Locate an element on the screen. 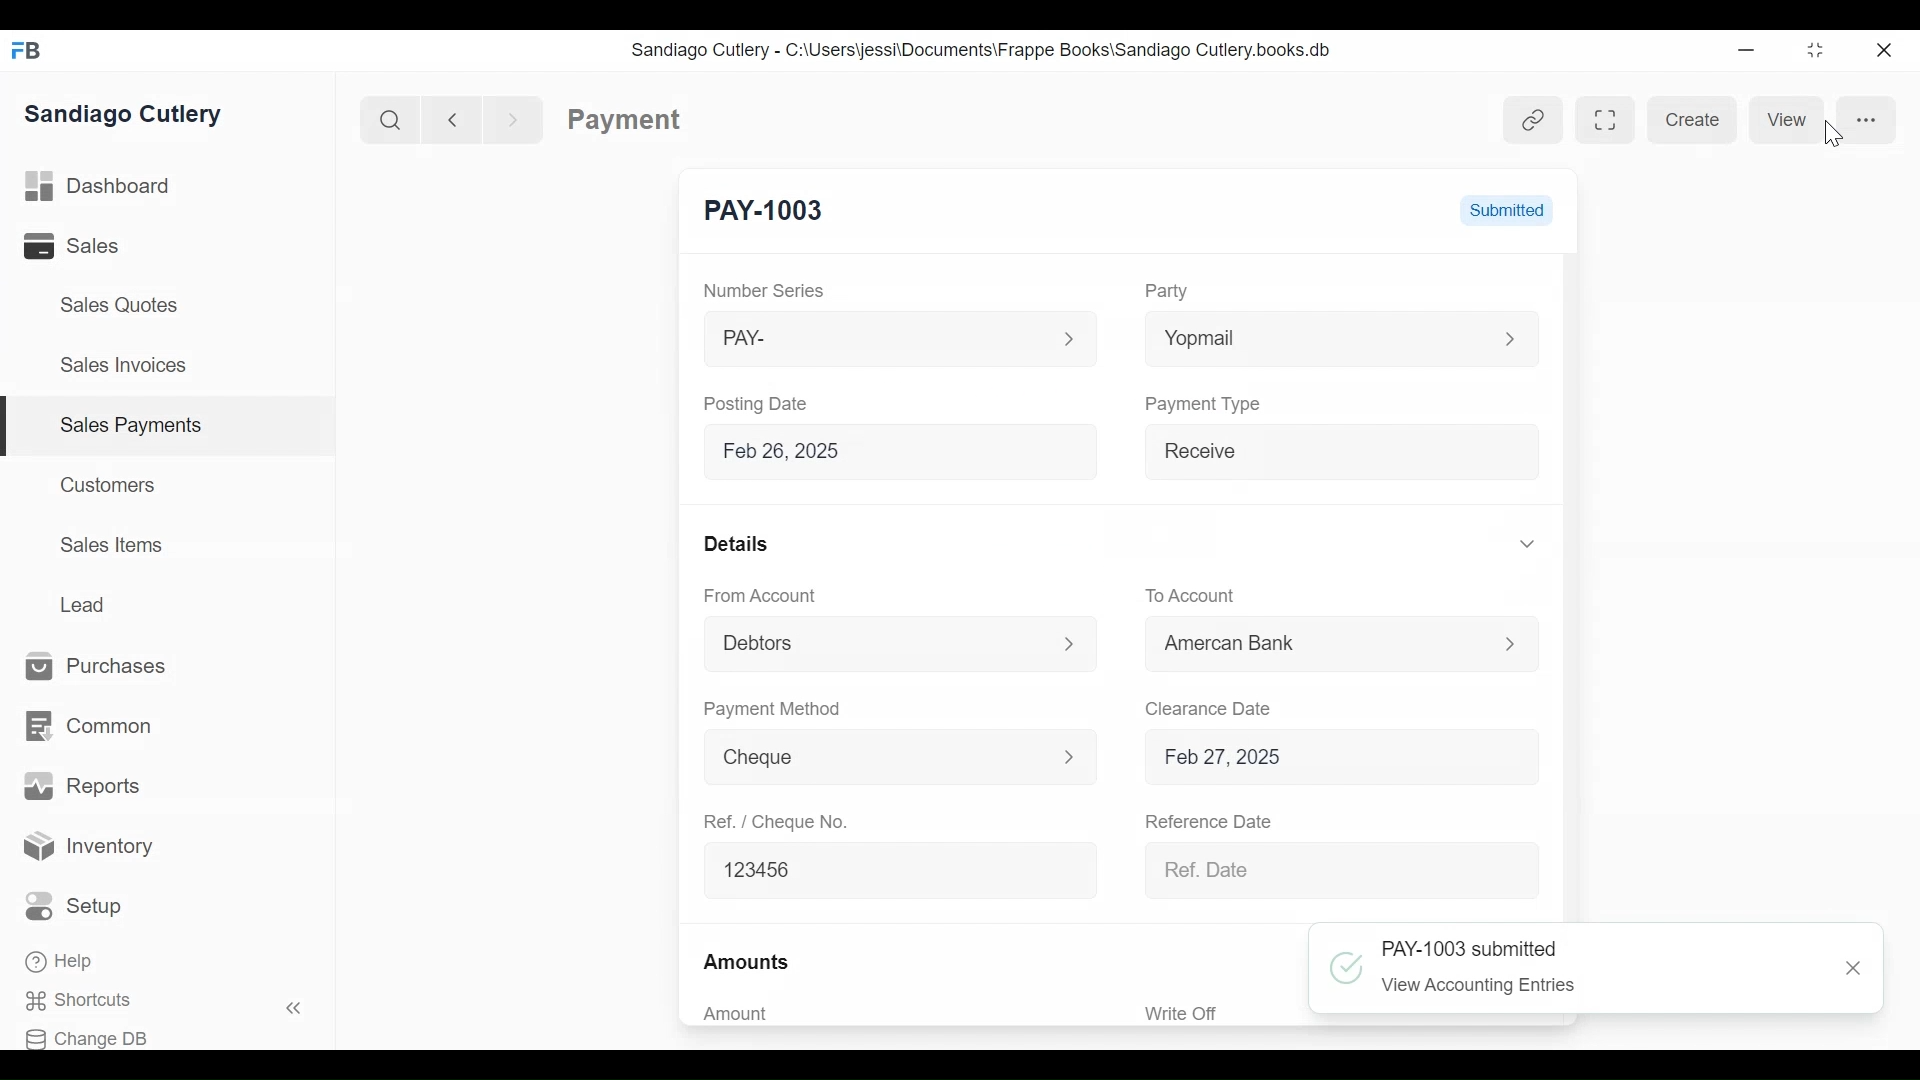 Image resolution: width=1920 pixels, height=1080 pixels. Navigate Back is located at coordinates (448, 119).